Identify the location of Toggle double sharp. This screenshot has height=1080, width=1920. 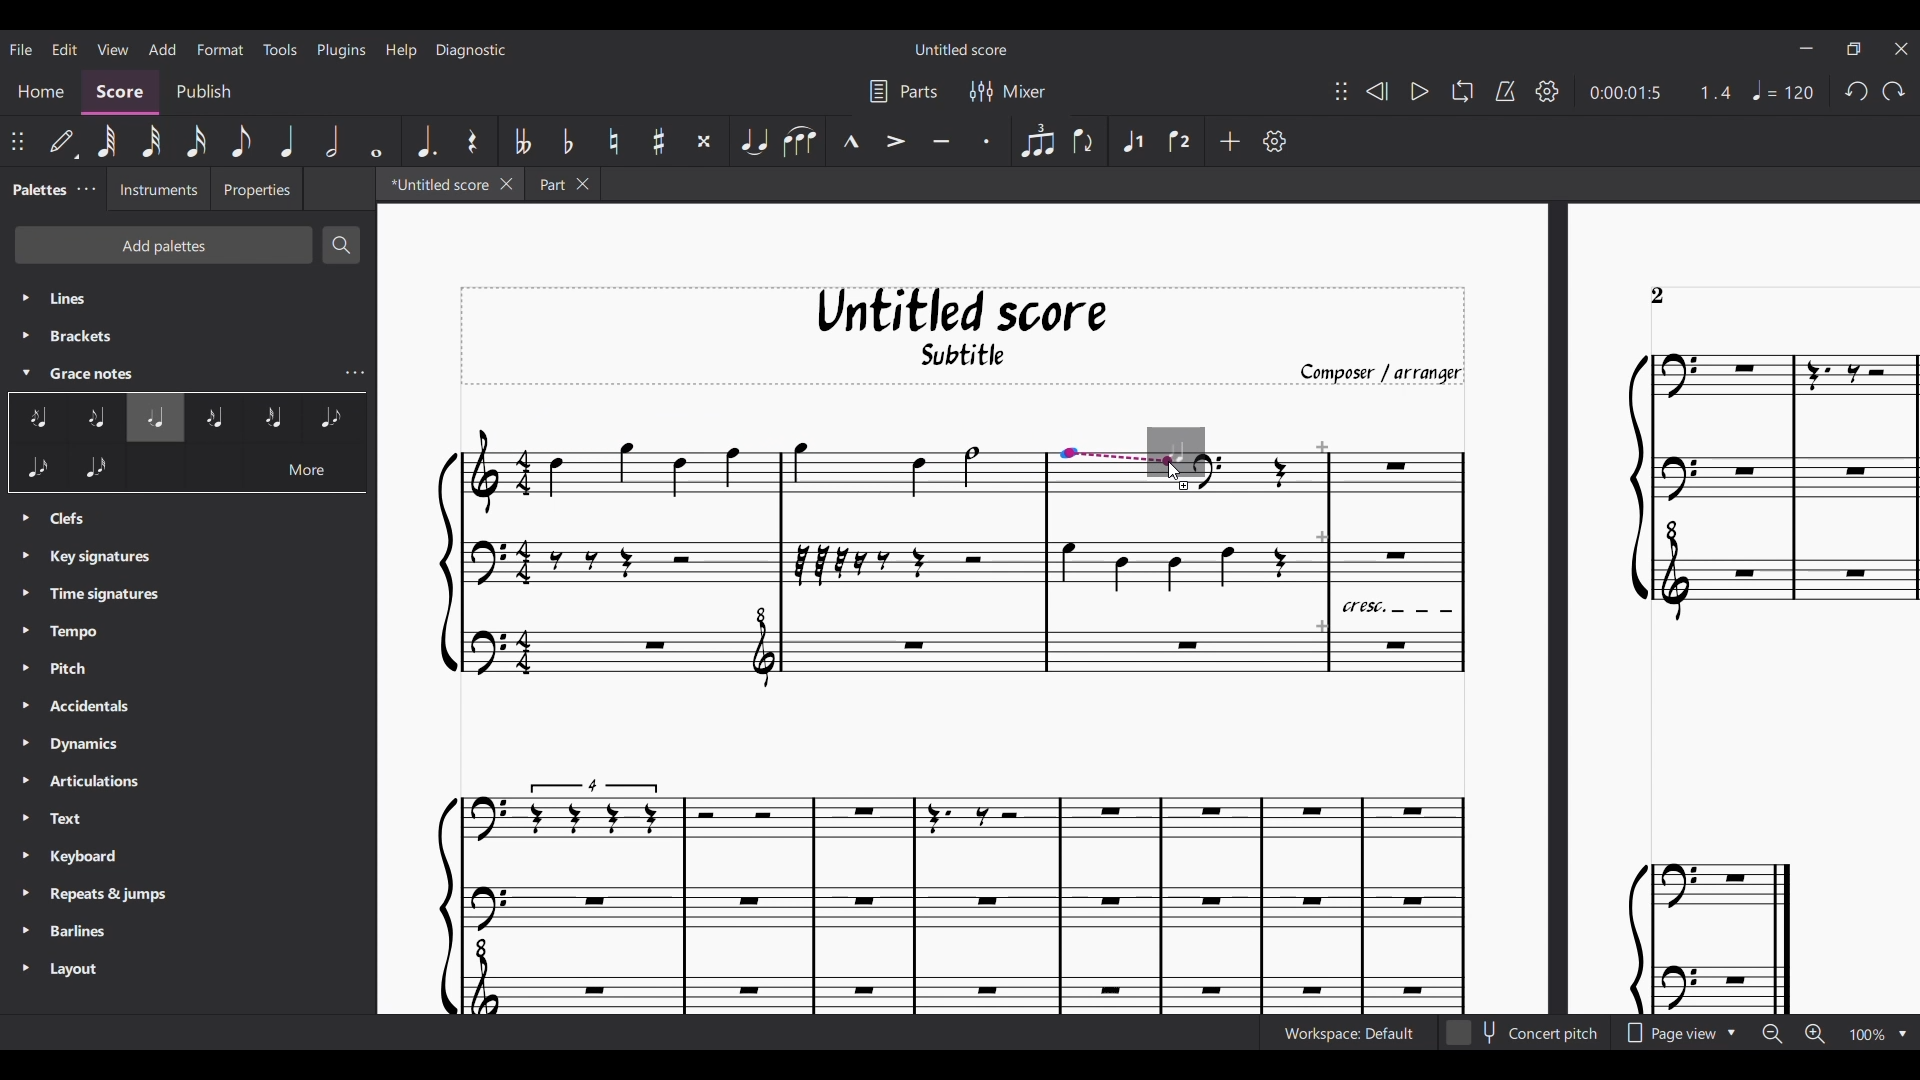
(704, 142).